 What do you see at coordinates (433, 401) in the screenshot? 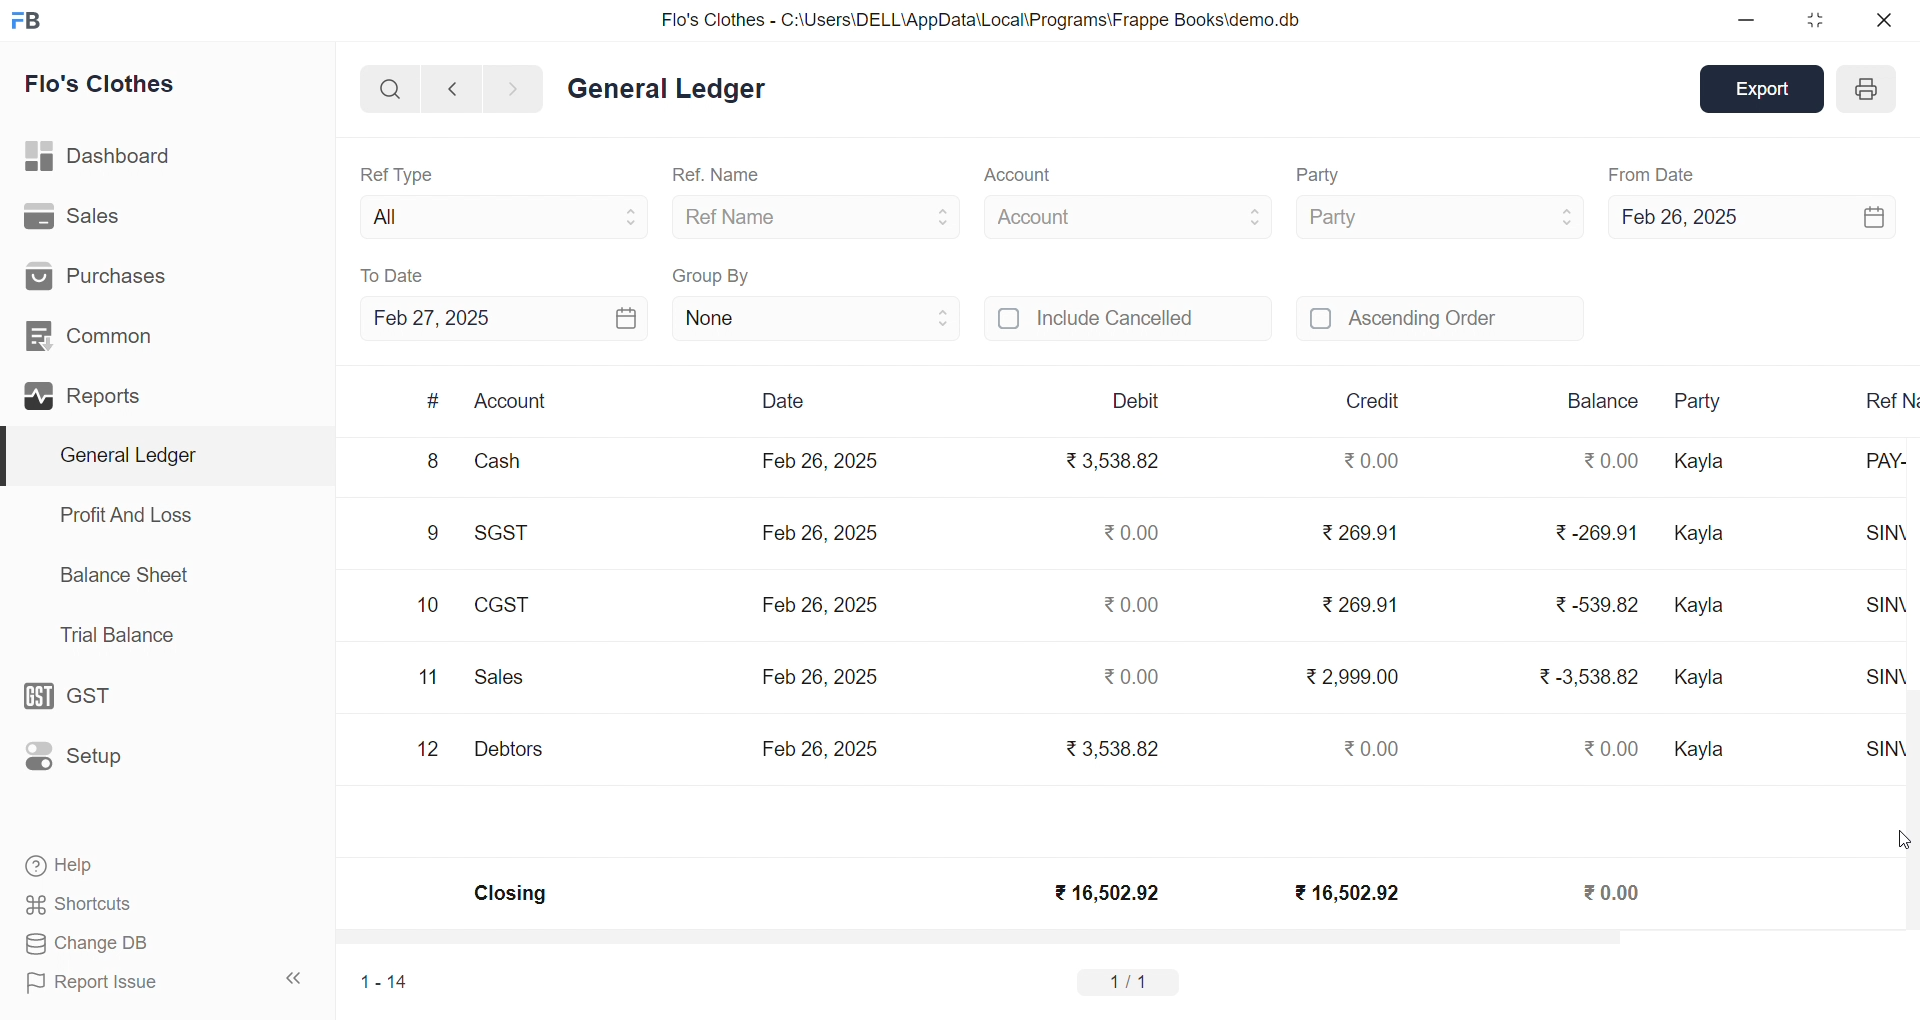
I see `#` at bounding box center [433, 401].